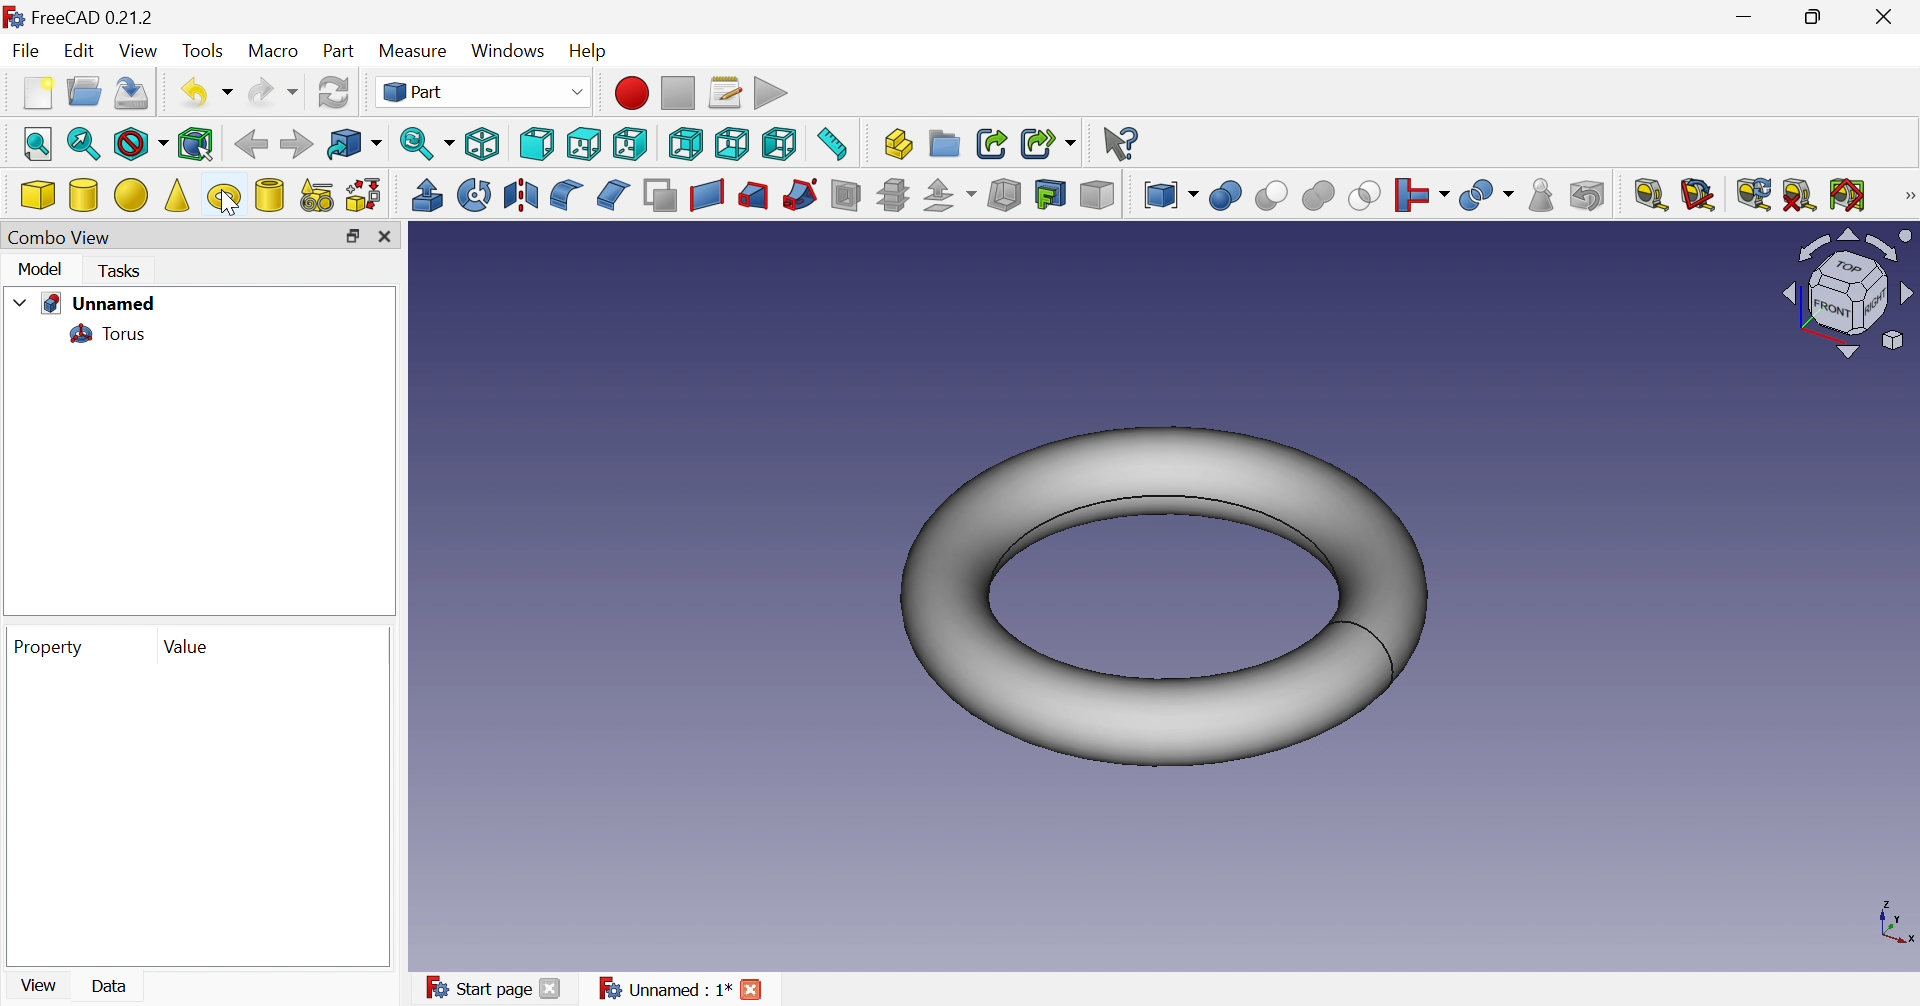 The height and width of the screenshot is (1006, 1920). Describe the element at coordinates (550, 990) in the screenshot. I see `Close` at that location.